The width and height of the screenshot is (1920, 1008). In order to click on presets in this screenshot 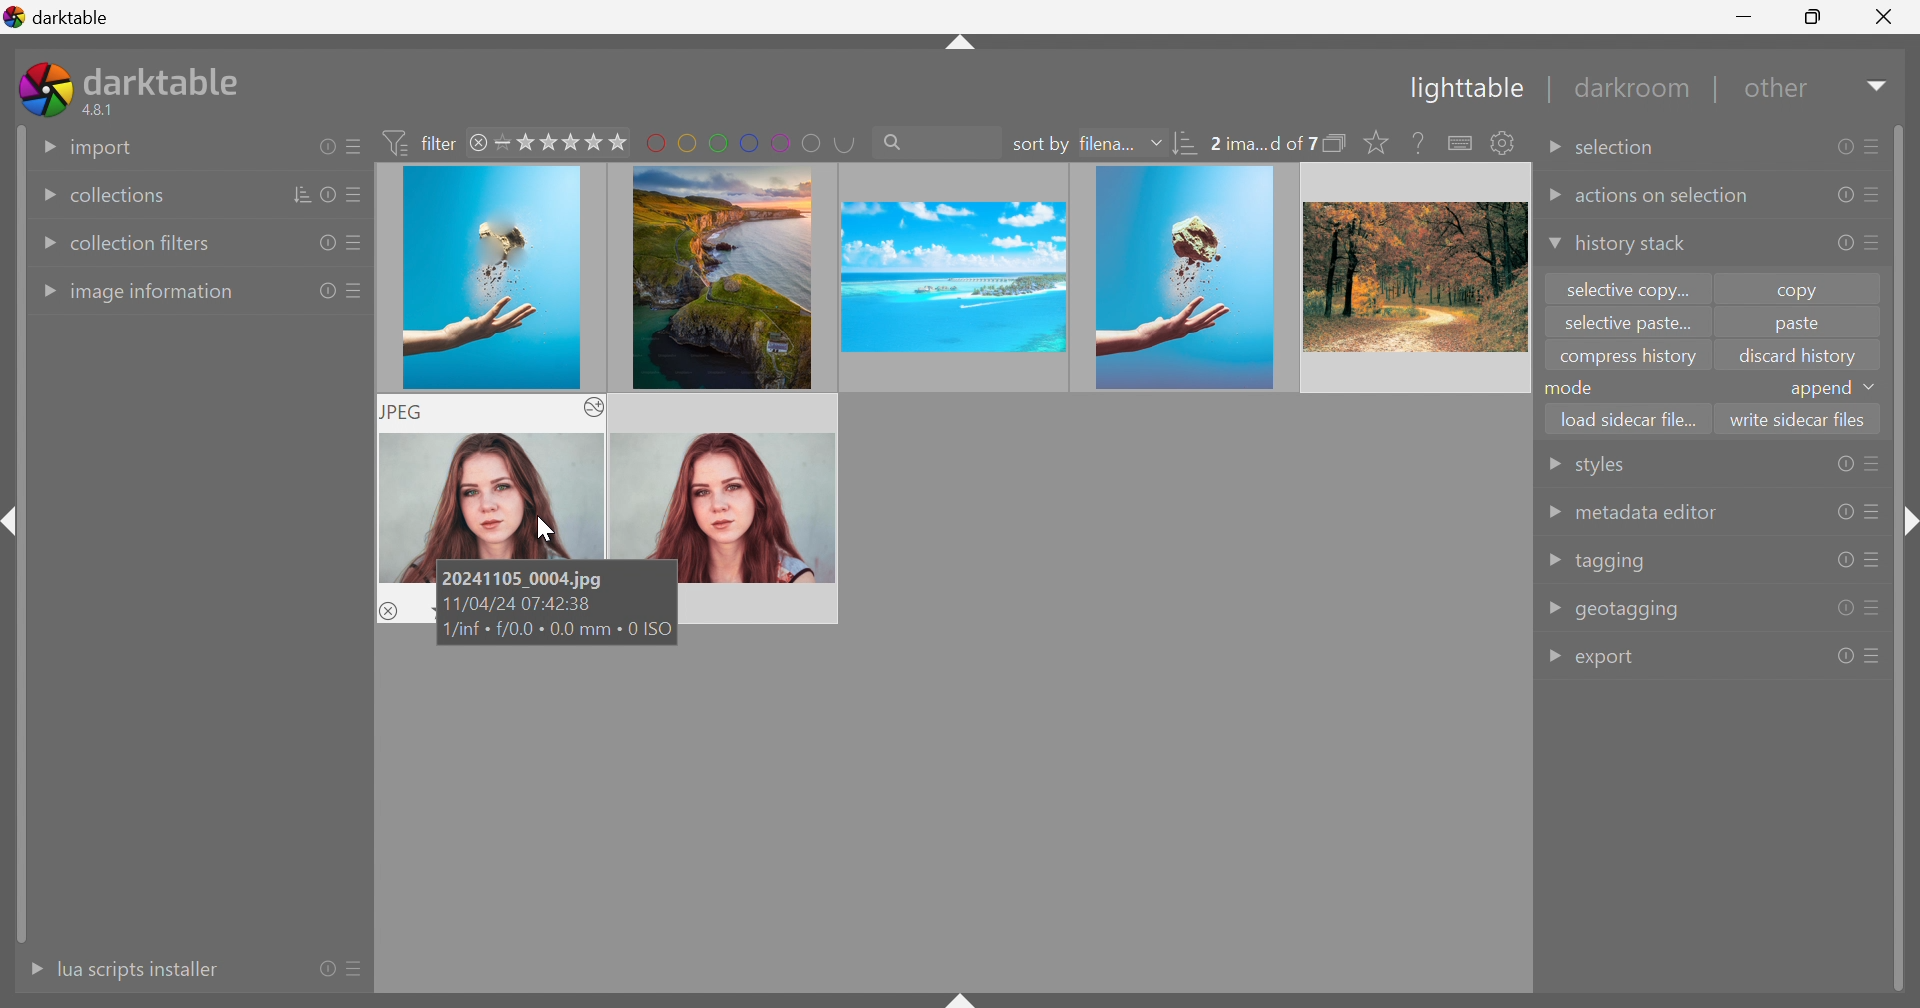, I will do `click(1874, 560)`.